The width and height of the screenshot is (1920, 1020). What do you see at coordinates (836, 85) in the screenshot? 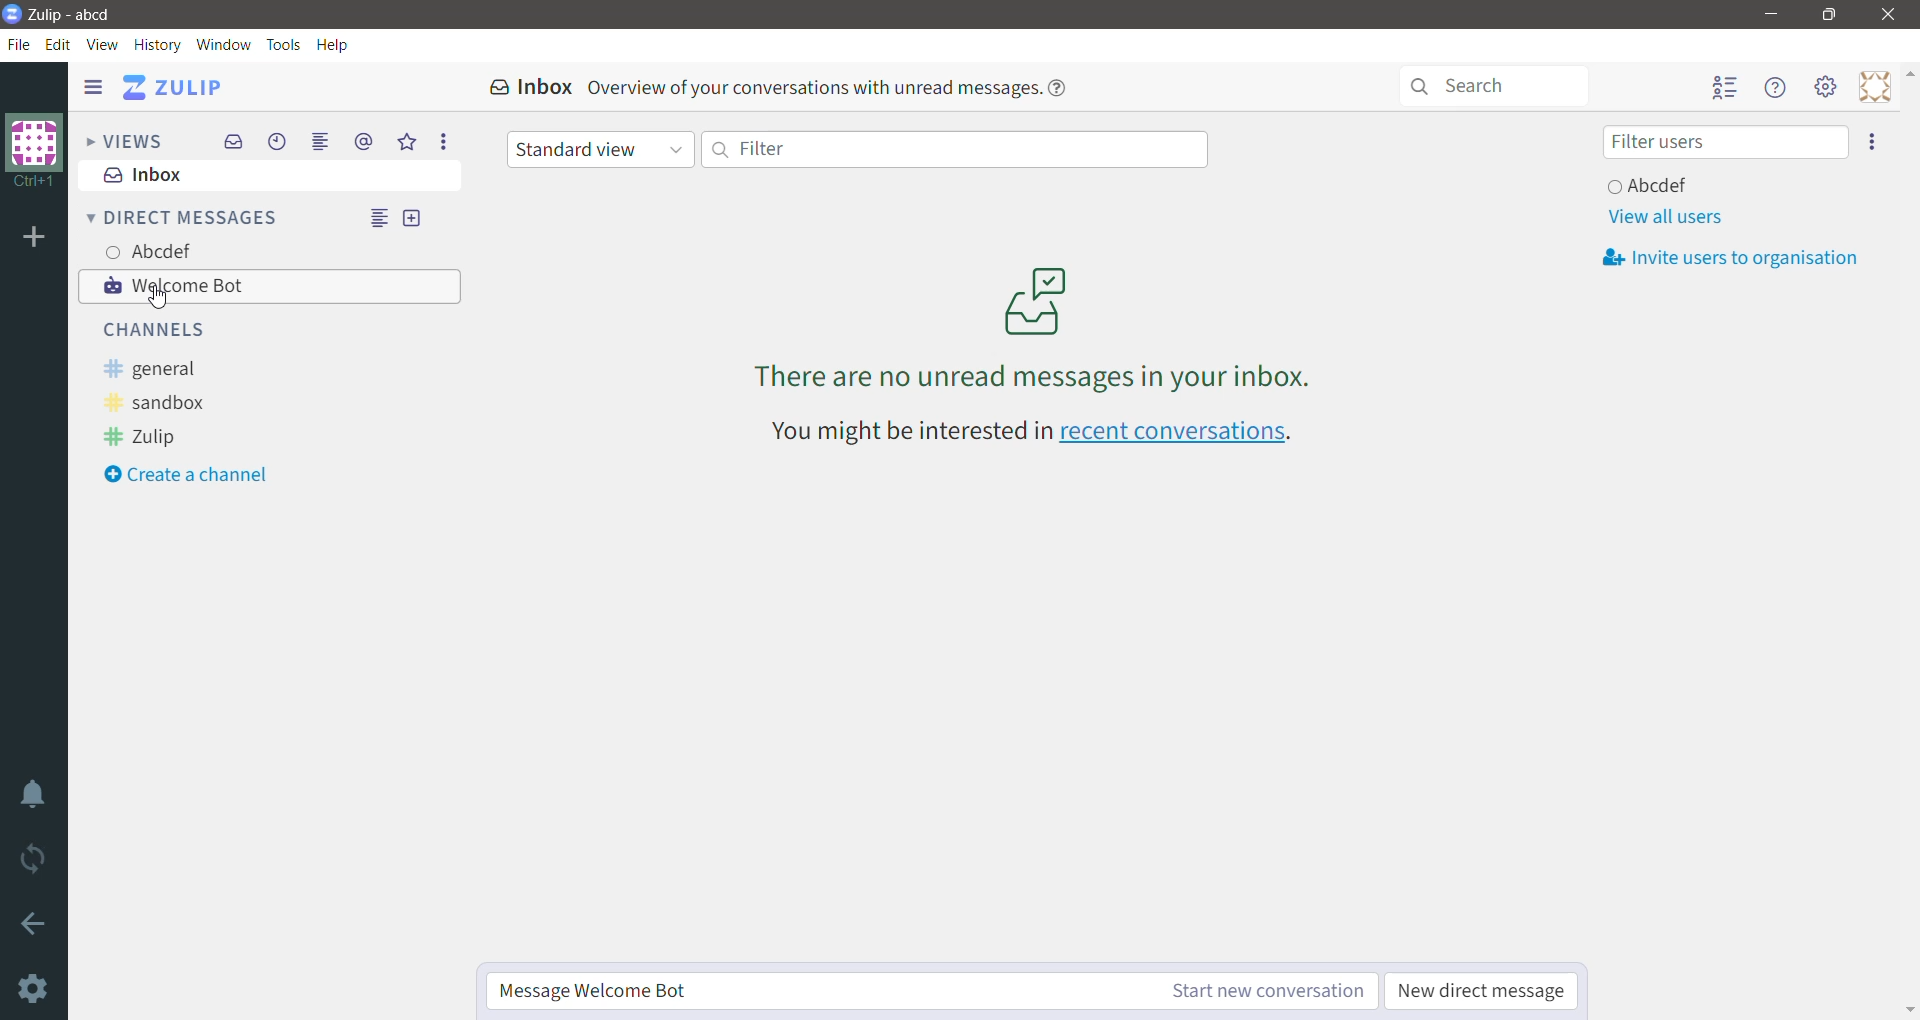
I see `Overview of your conversations with unread messages` at bounding box center [836, 85].